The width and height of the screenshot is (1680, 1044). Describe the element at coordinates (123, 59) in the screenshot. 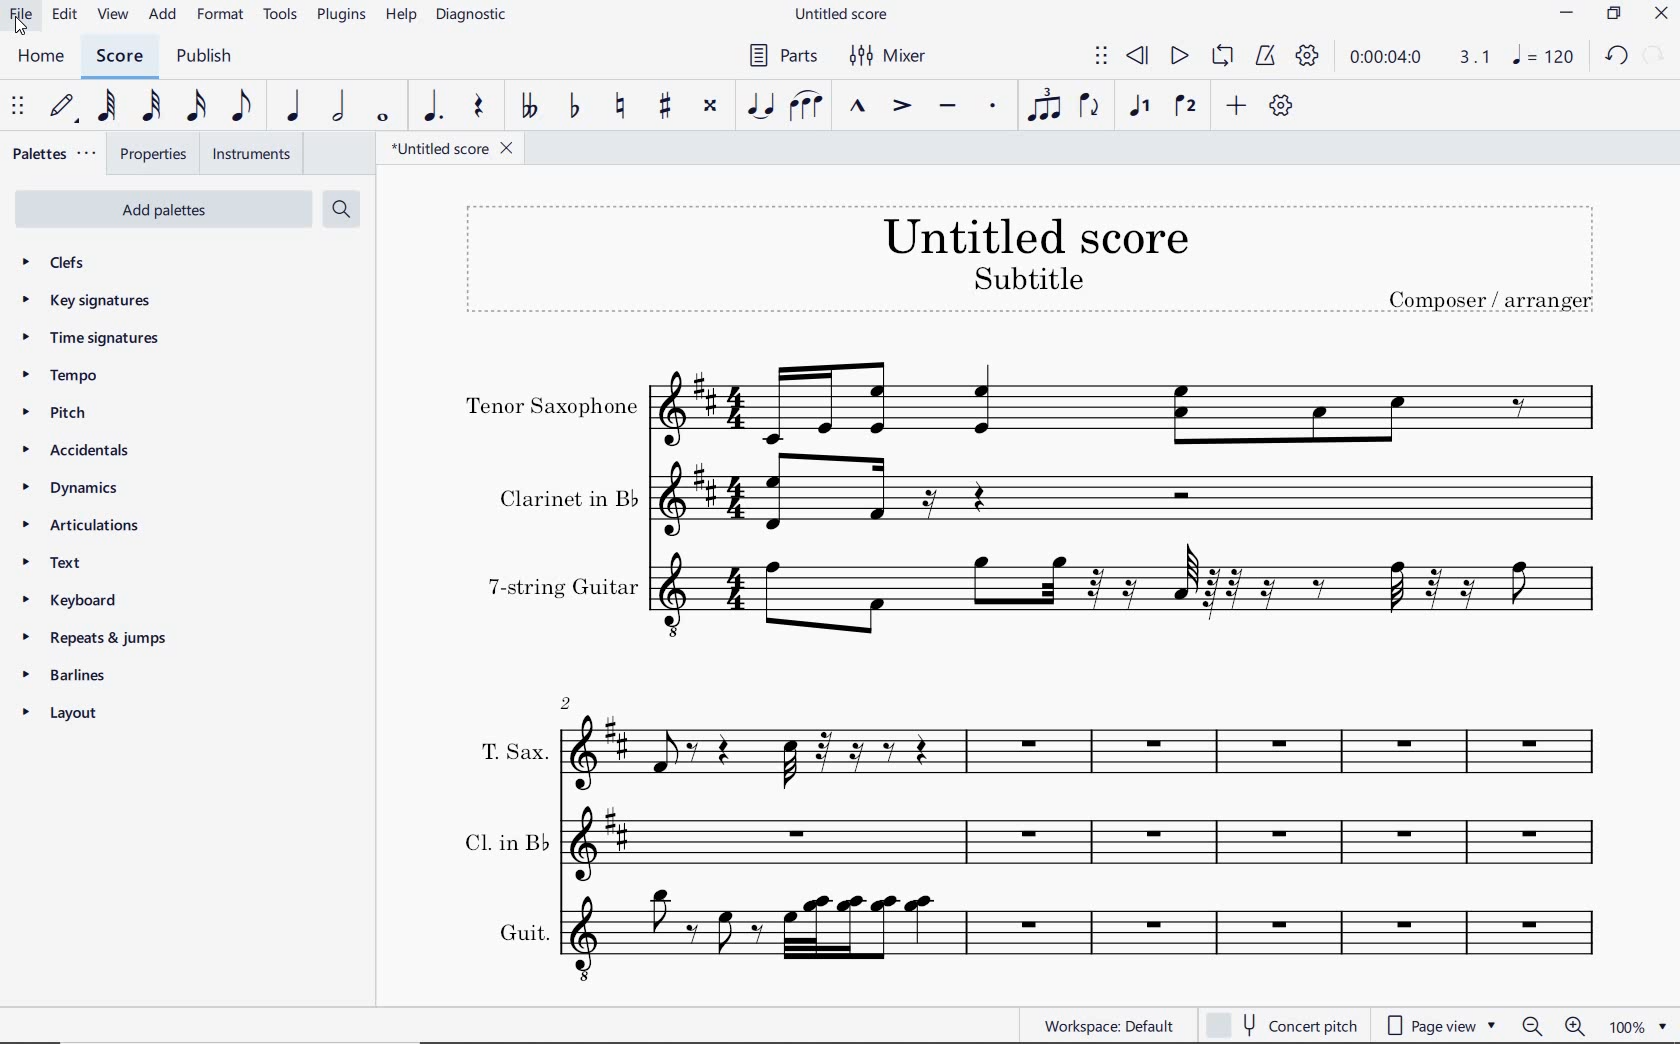

I see `SCORE` at that location.